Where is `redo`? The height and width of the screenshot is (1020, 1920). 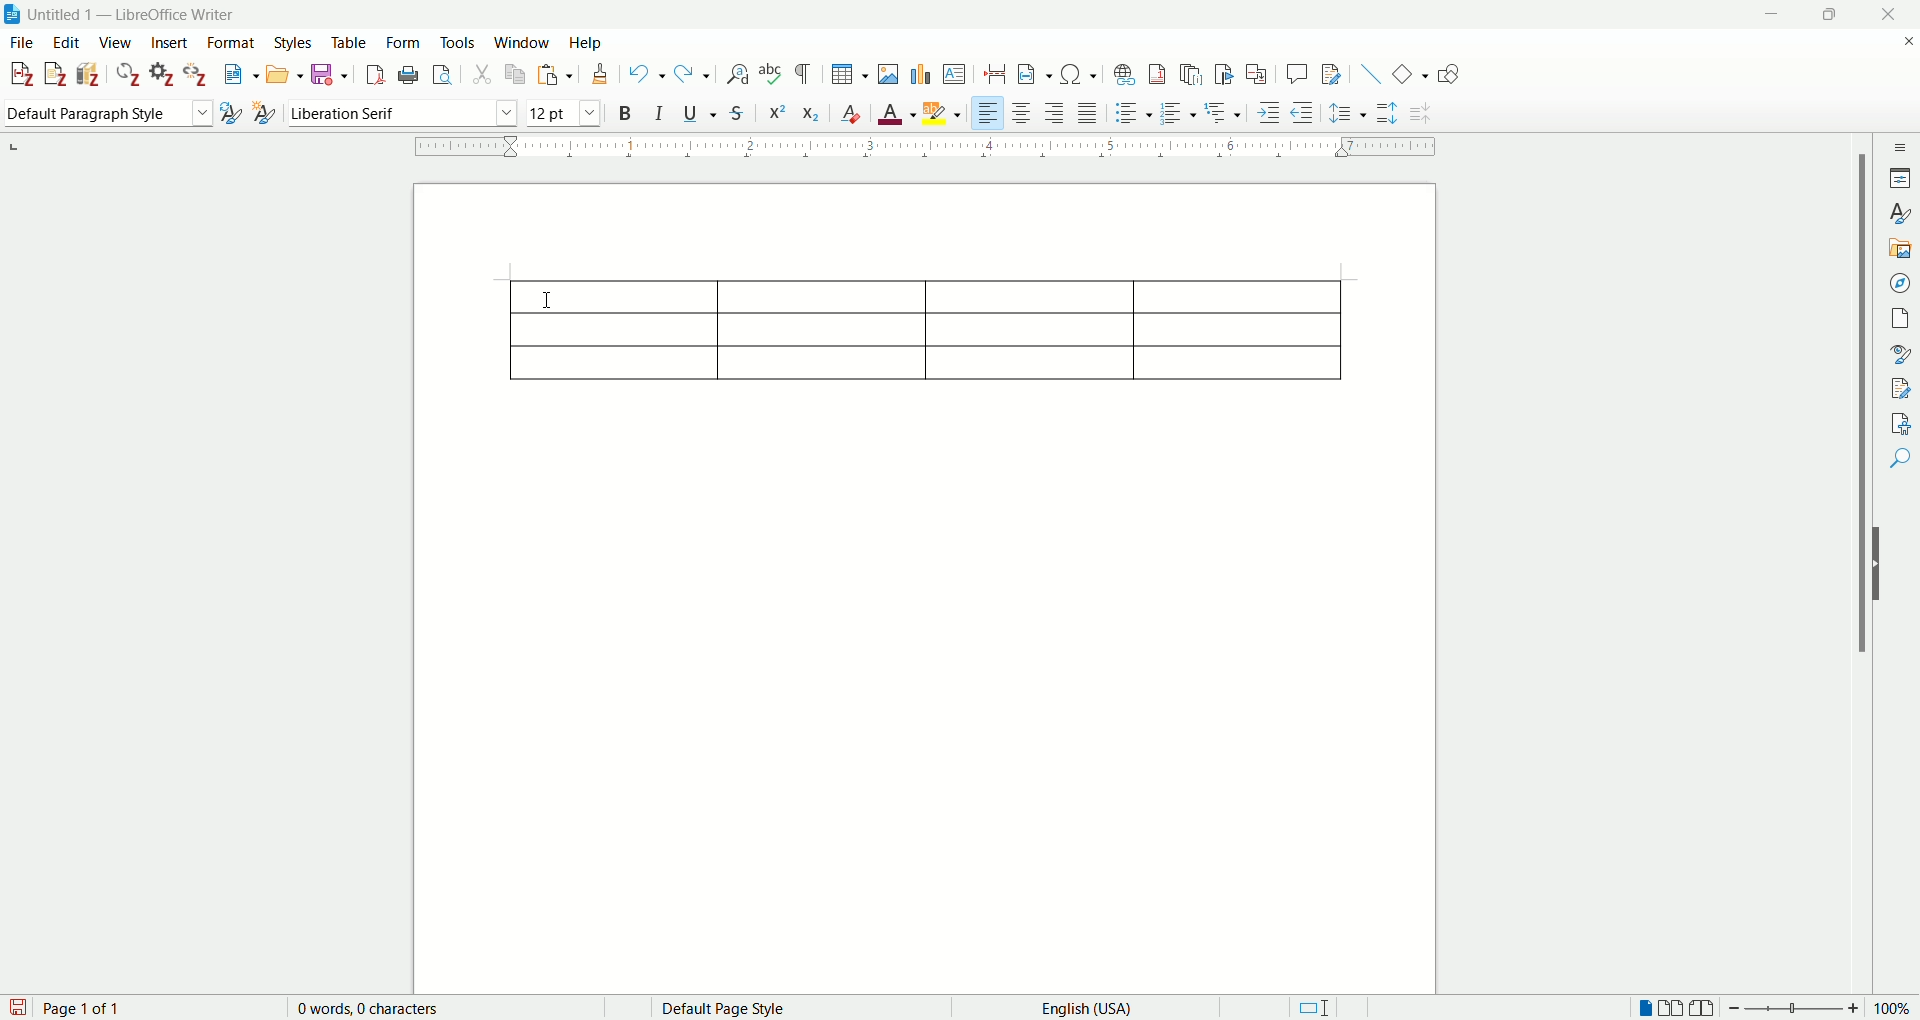
redo is located at coordinates (691, 74).